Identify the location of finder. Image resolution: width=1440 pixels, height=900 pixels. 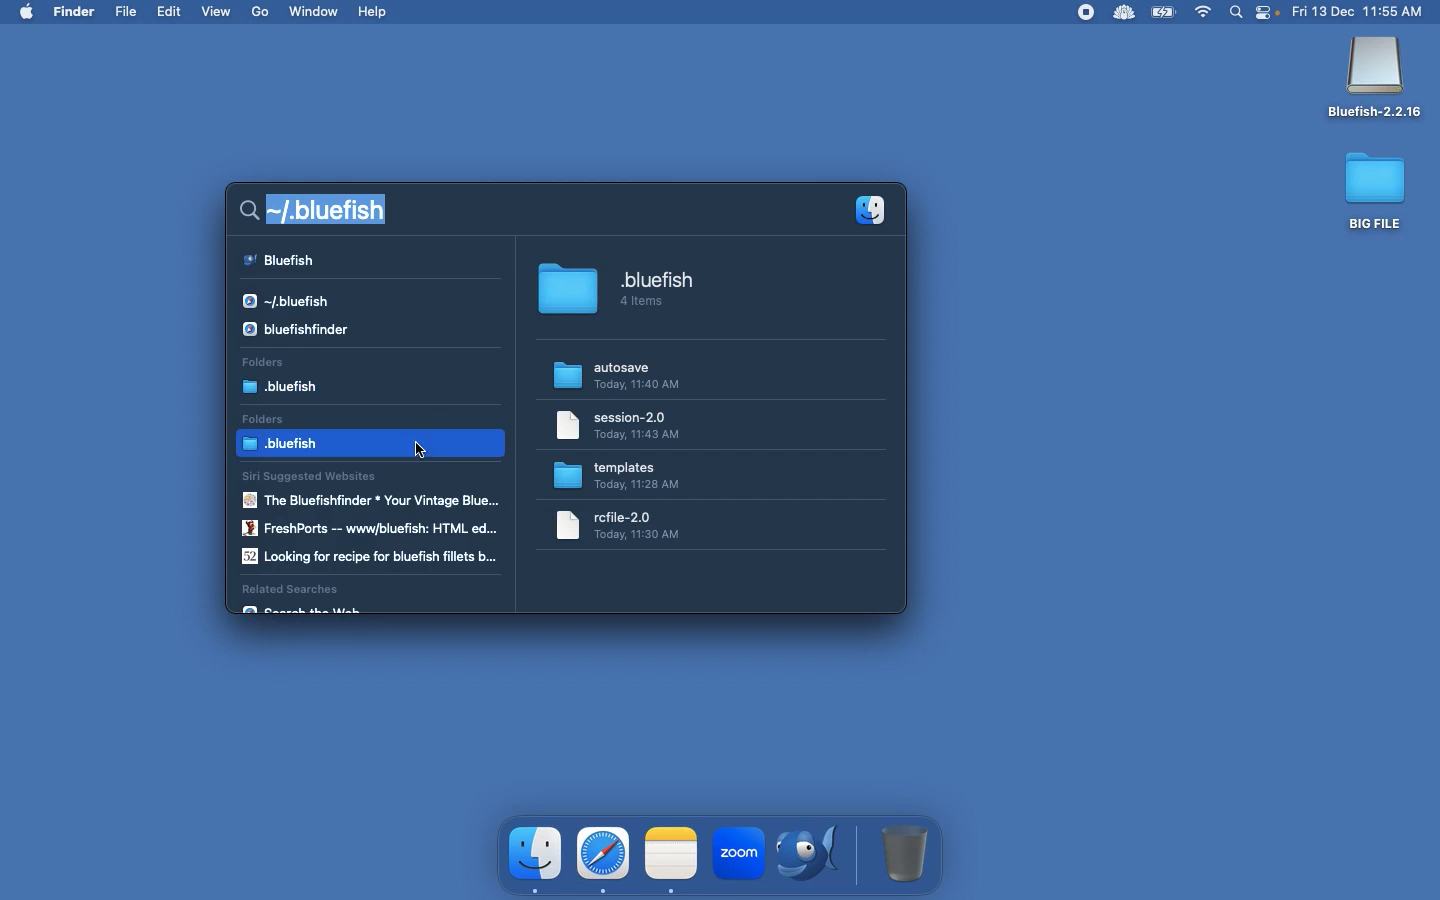
(537, 854).